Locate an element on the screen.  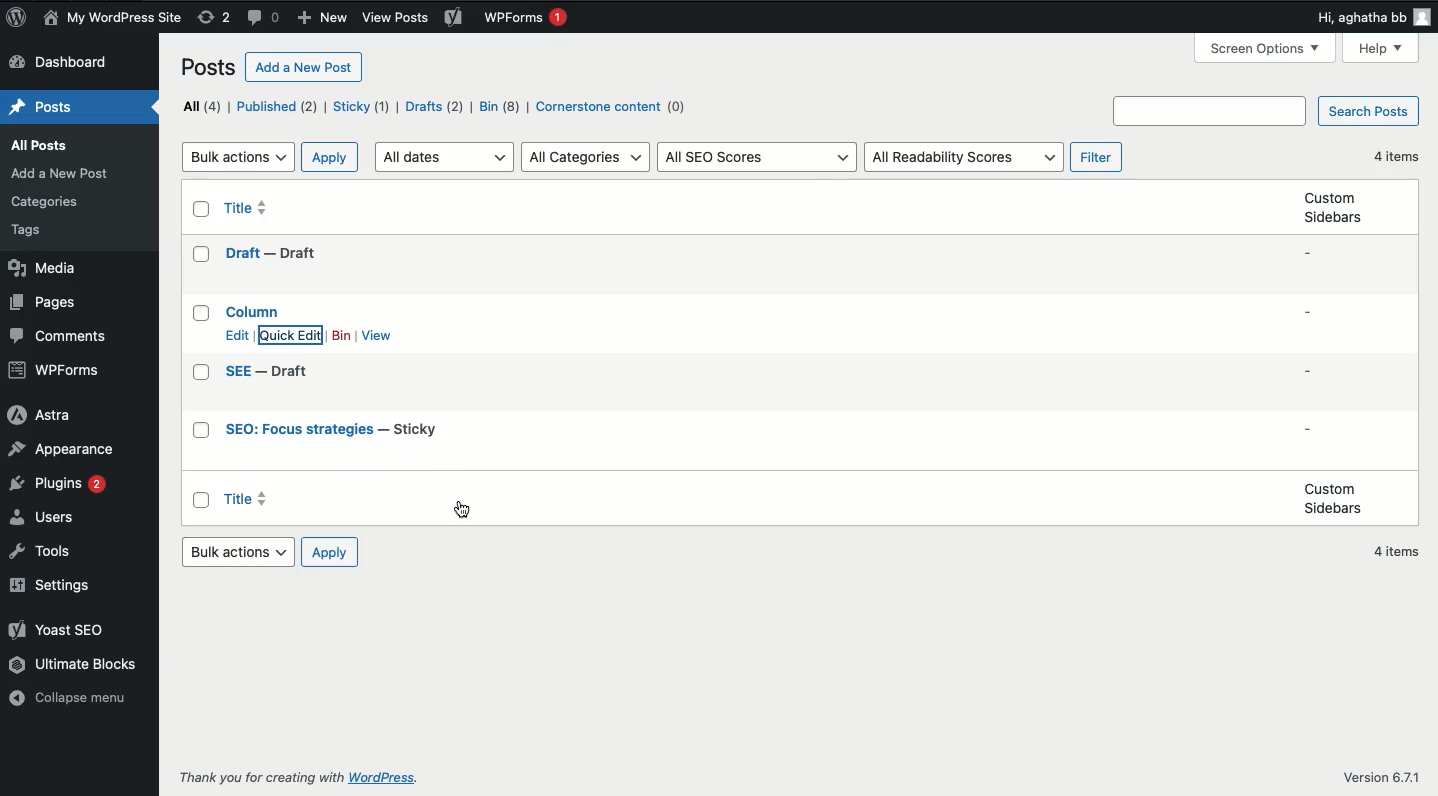
All readability scores is located at coordinates (963, 156).